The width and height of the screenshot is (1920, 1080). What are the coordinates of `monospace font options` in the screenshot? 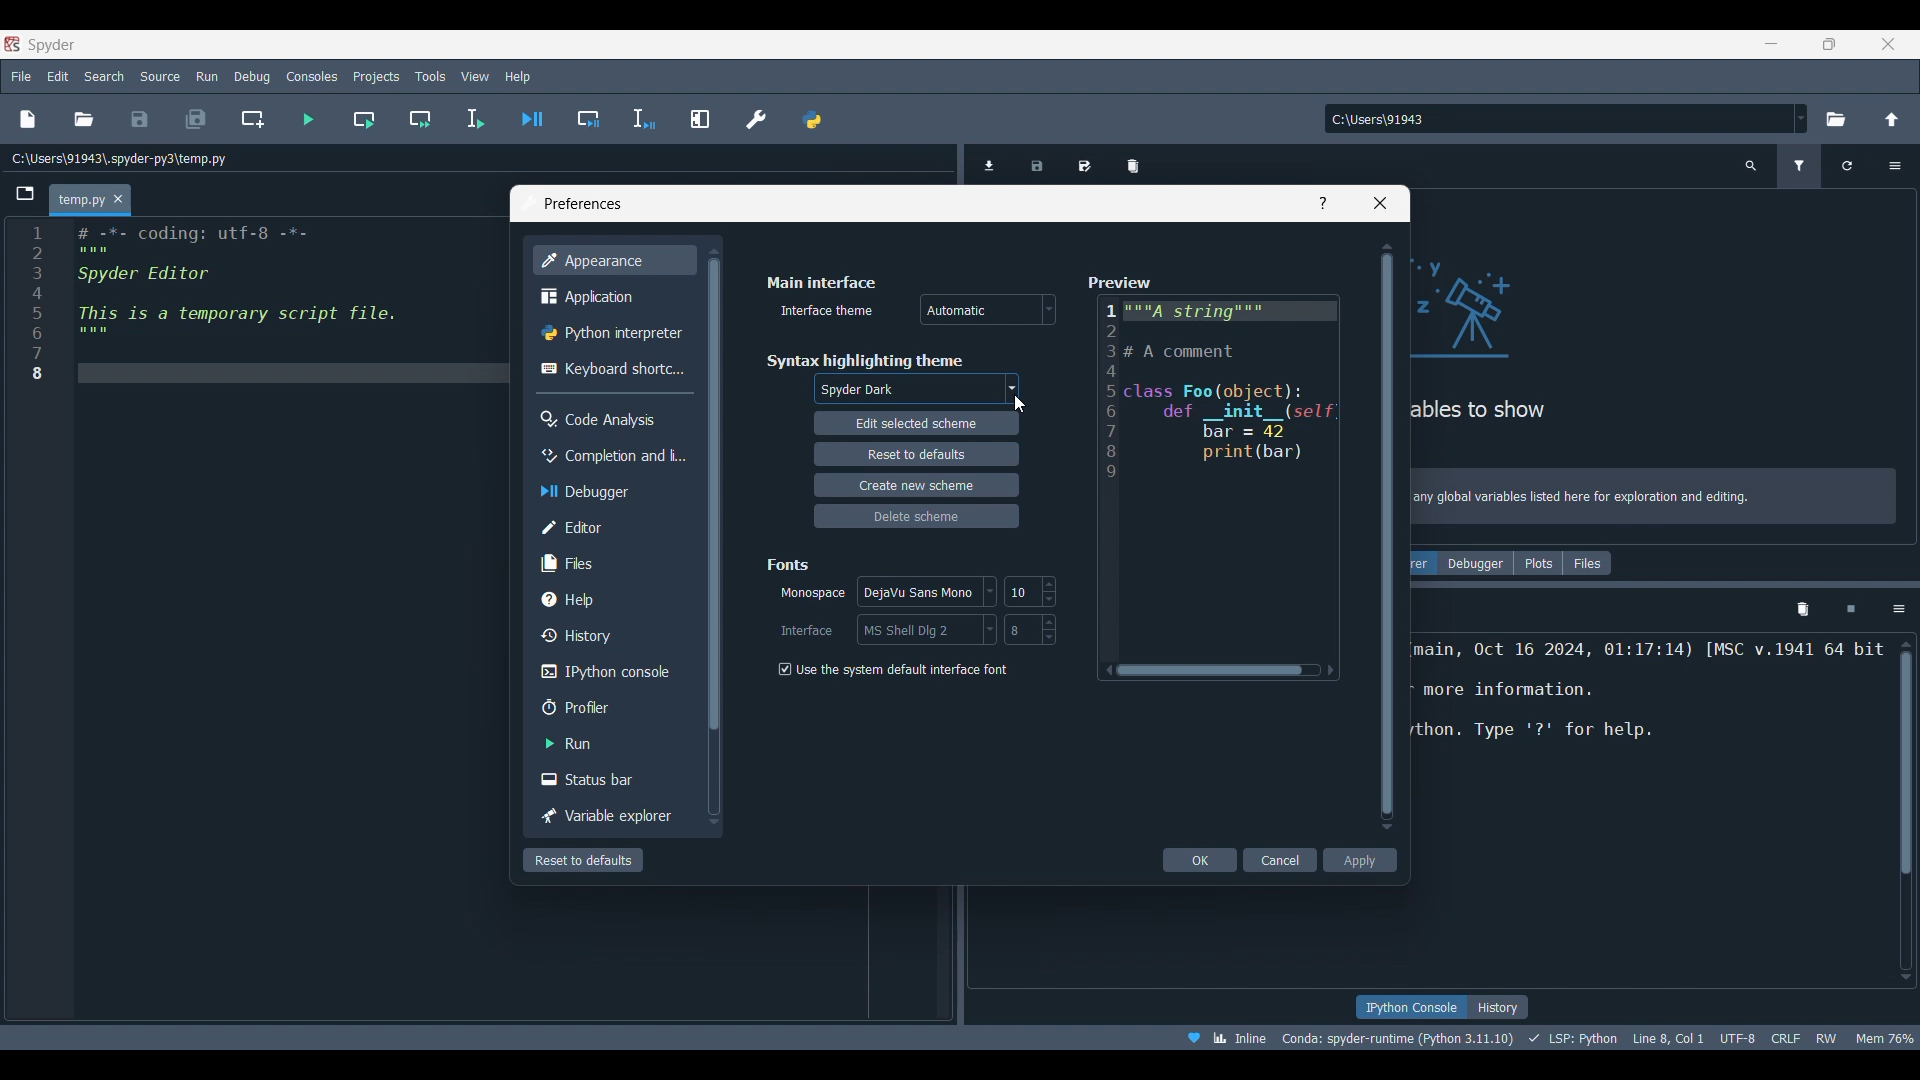 It's located at (925, 589).